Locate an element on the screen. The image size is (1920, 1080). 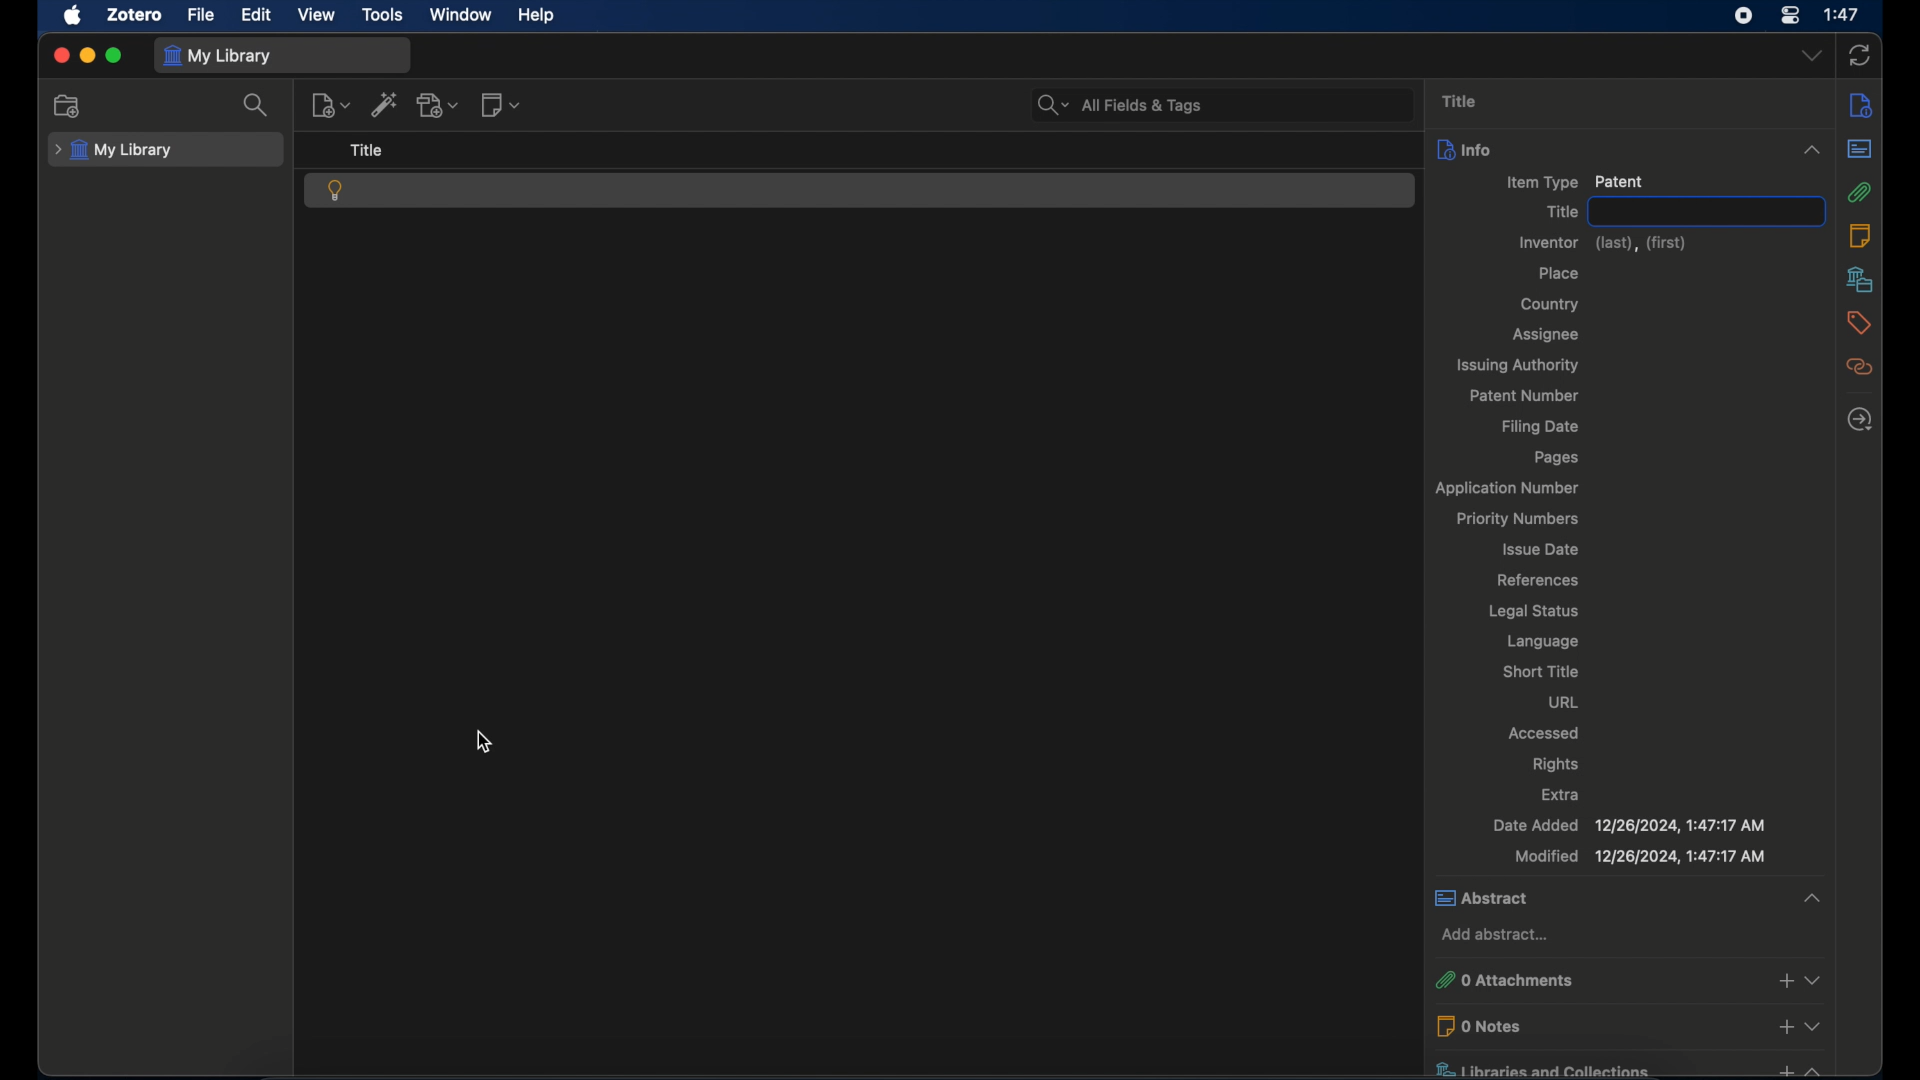
attachmnents is located at coordinates (1859, 193).